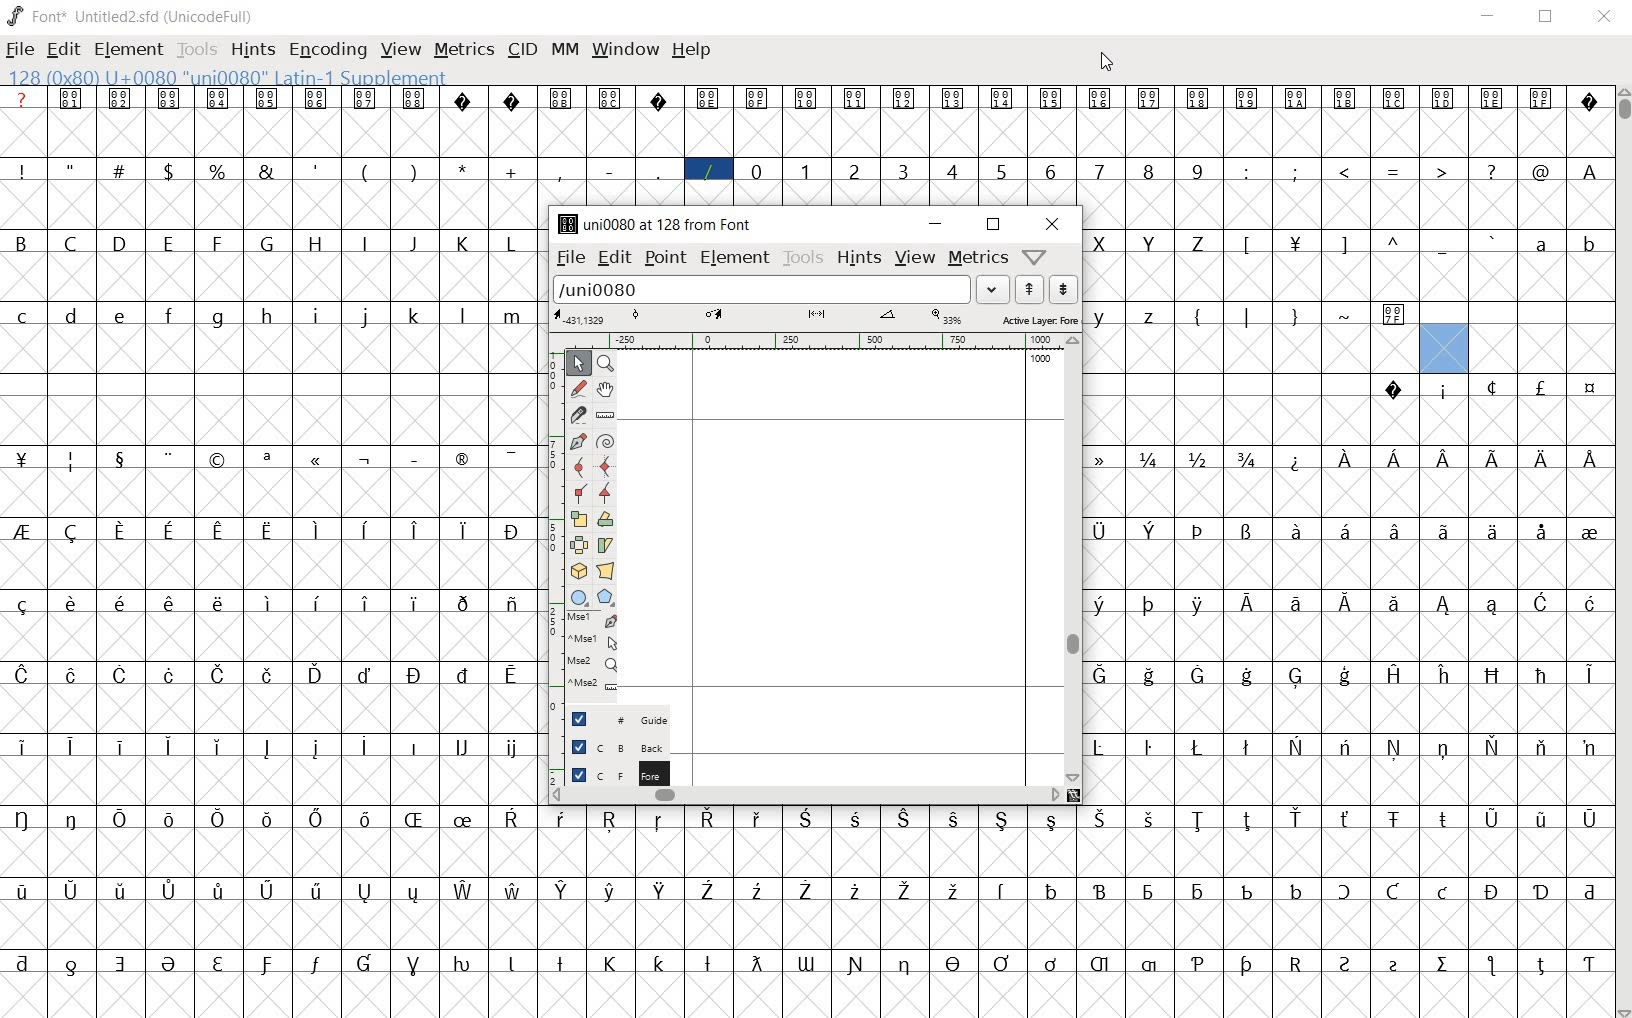 The image size is (1632, 1018). Describe the element at coordinates (1395, 531) in the screenshot. I see `glyph` at that location.